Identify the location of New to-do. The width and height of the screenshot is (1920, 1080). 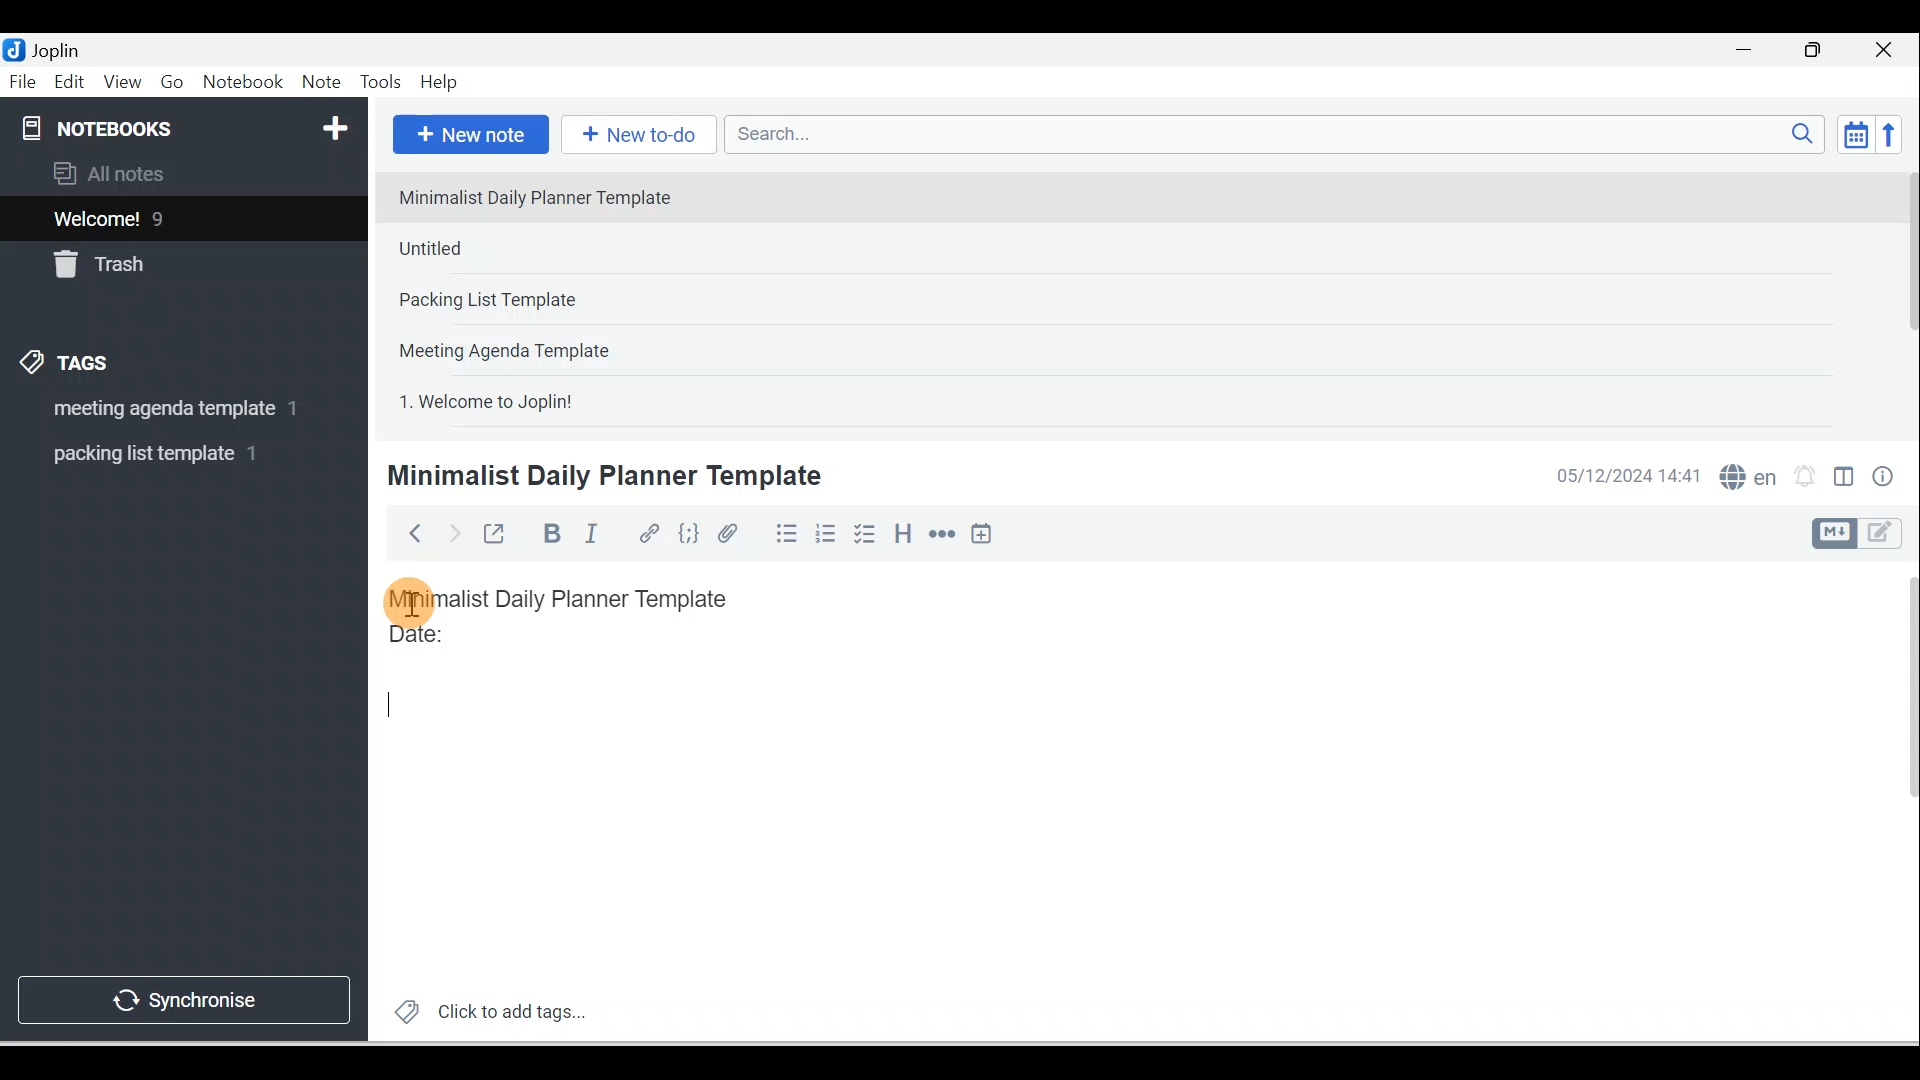
(634, 136).